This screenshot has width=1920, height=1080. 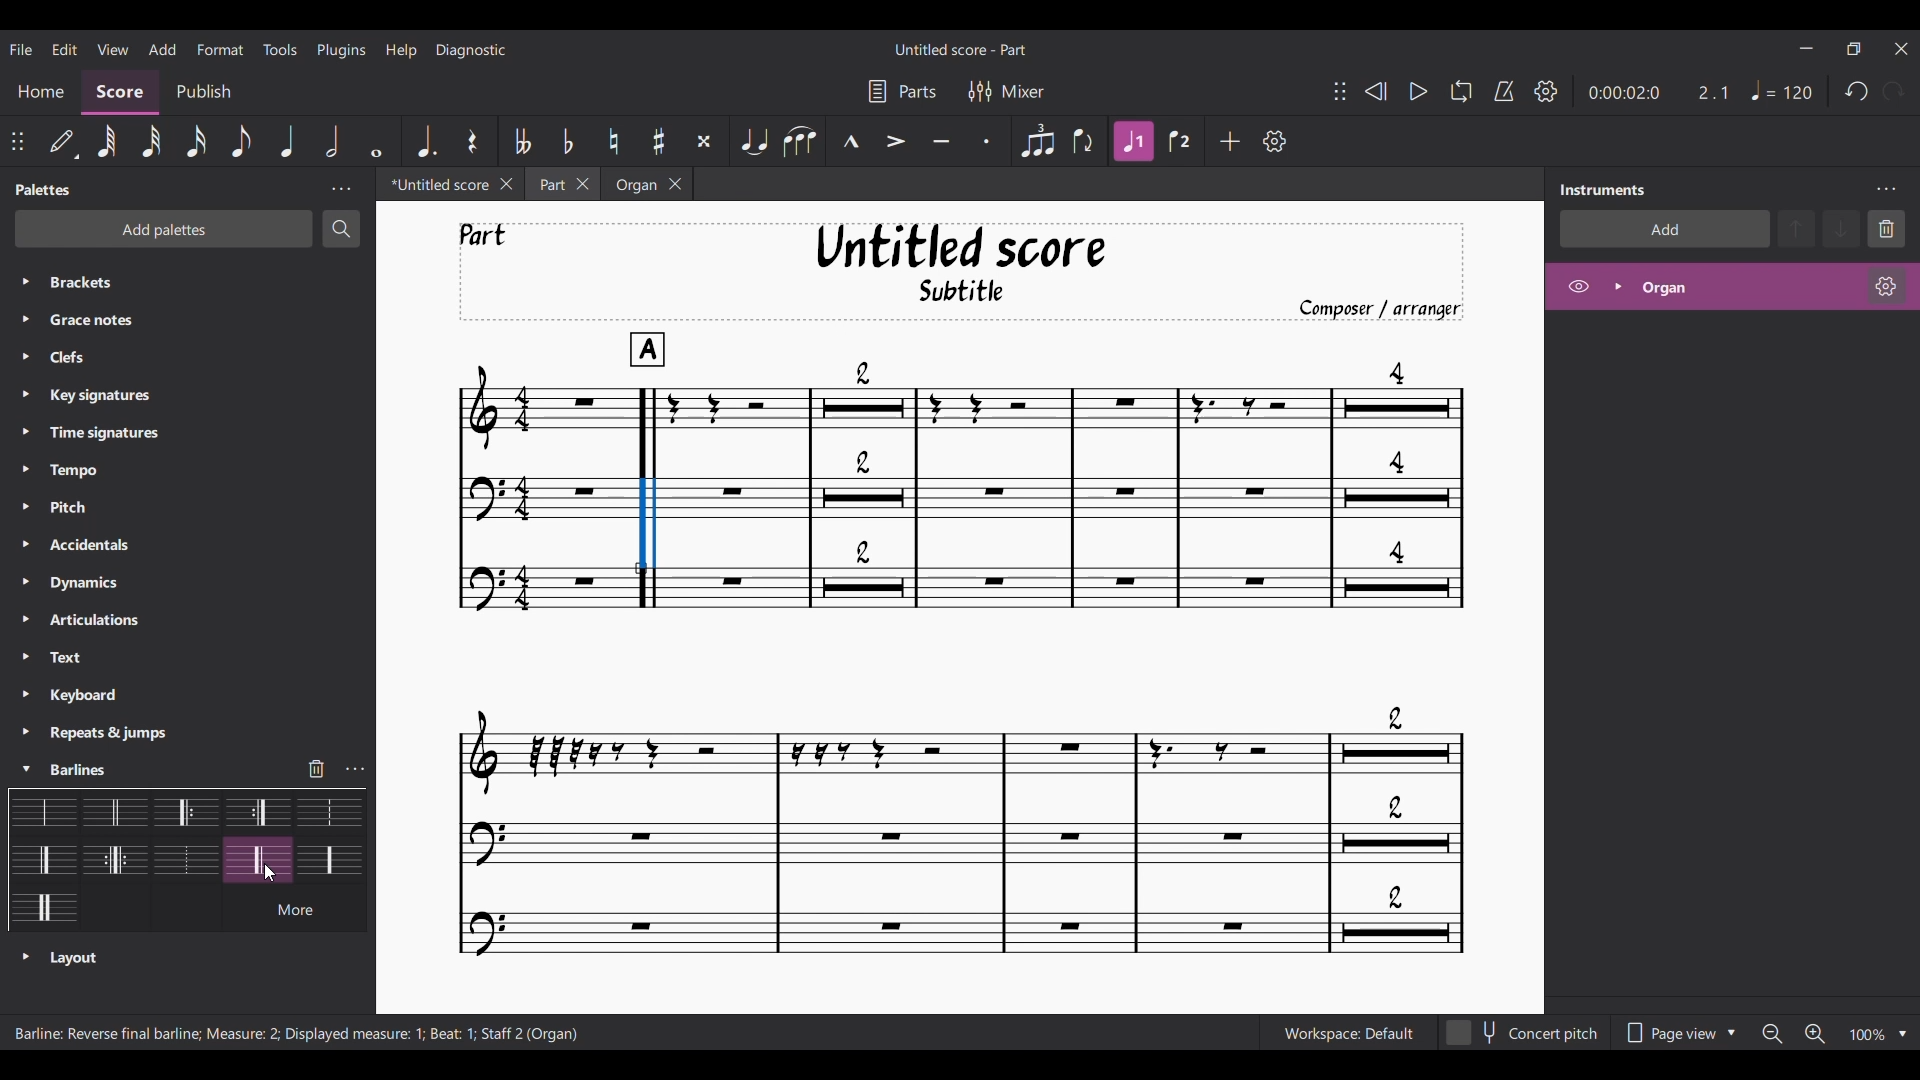 I want to click on Toggle double sharp, so click(x=704, y=141).